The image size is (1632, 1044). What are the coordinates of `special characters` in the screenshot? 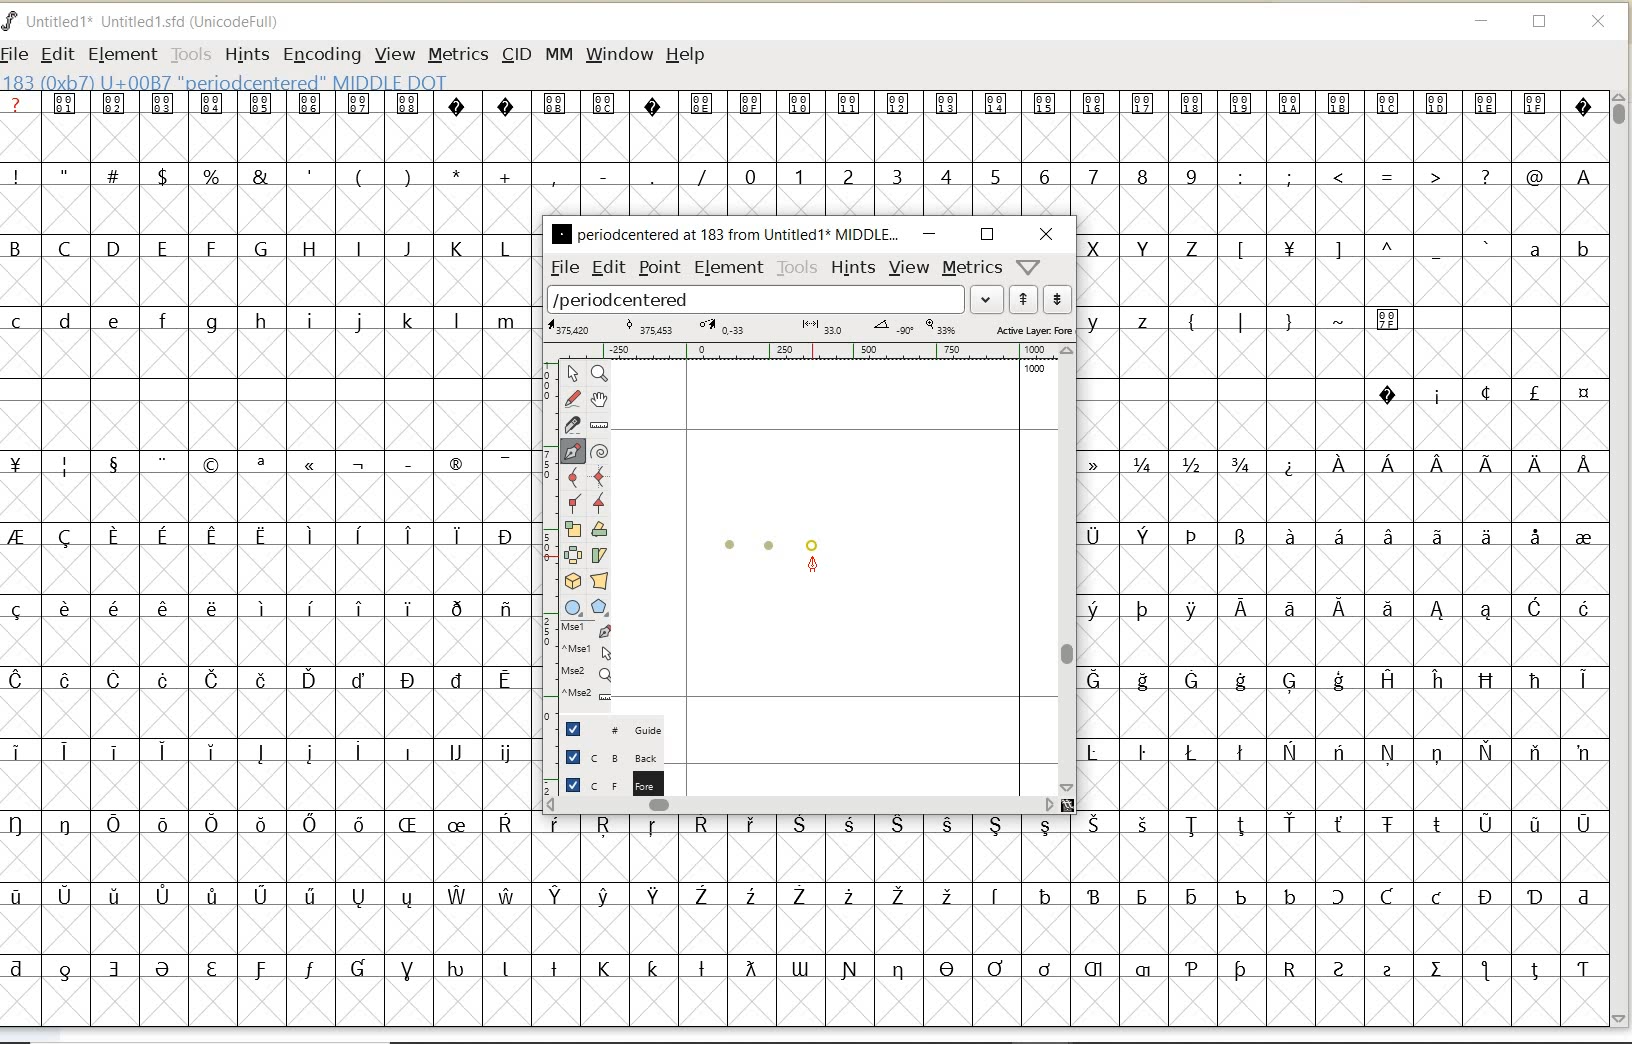 It's located at (261, 715).